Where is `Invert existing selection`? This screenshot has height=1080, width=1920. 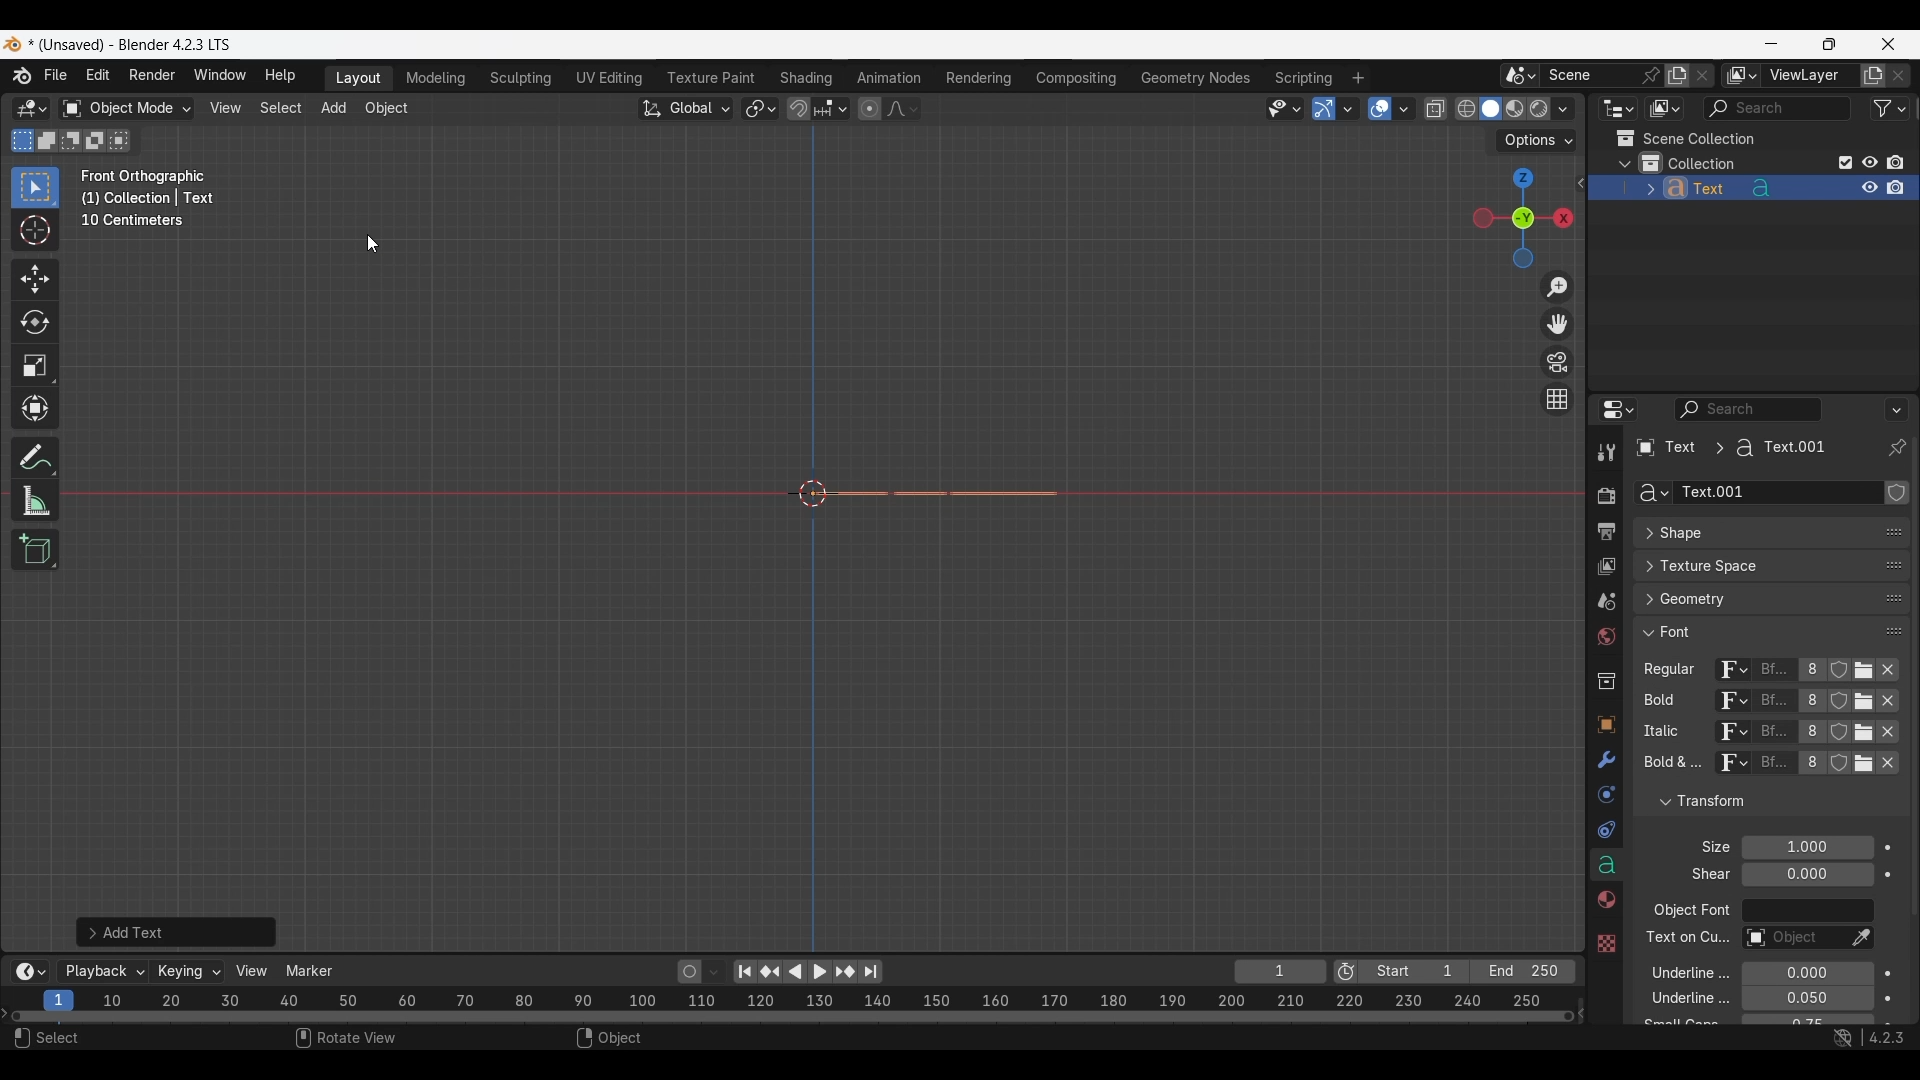 Invert existing selection is located at coordinates (95, 141).